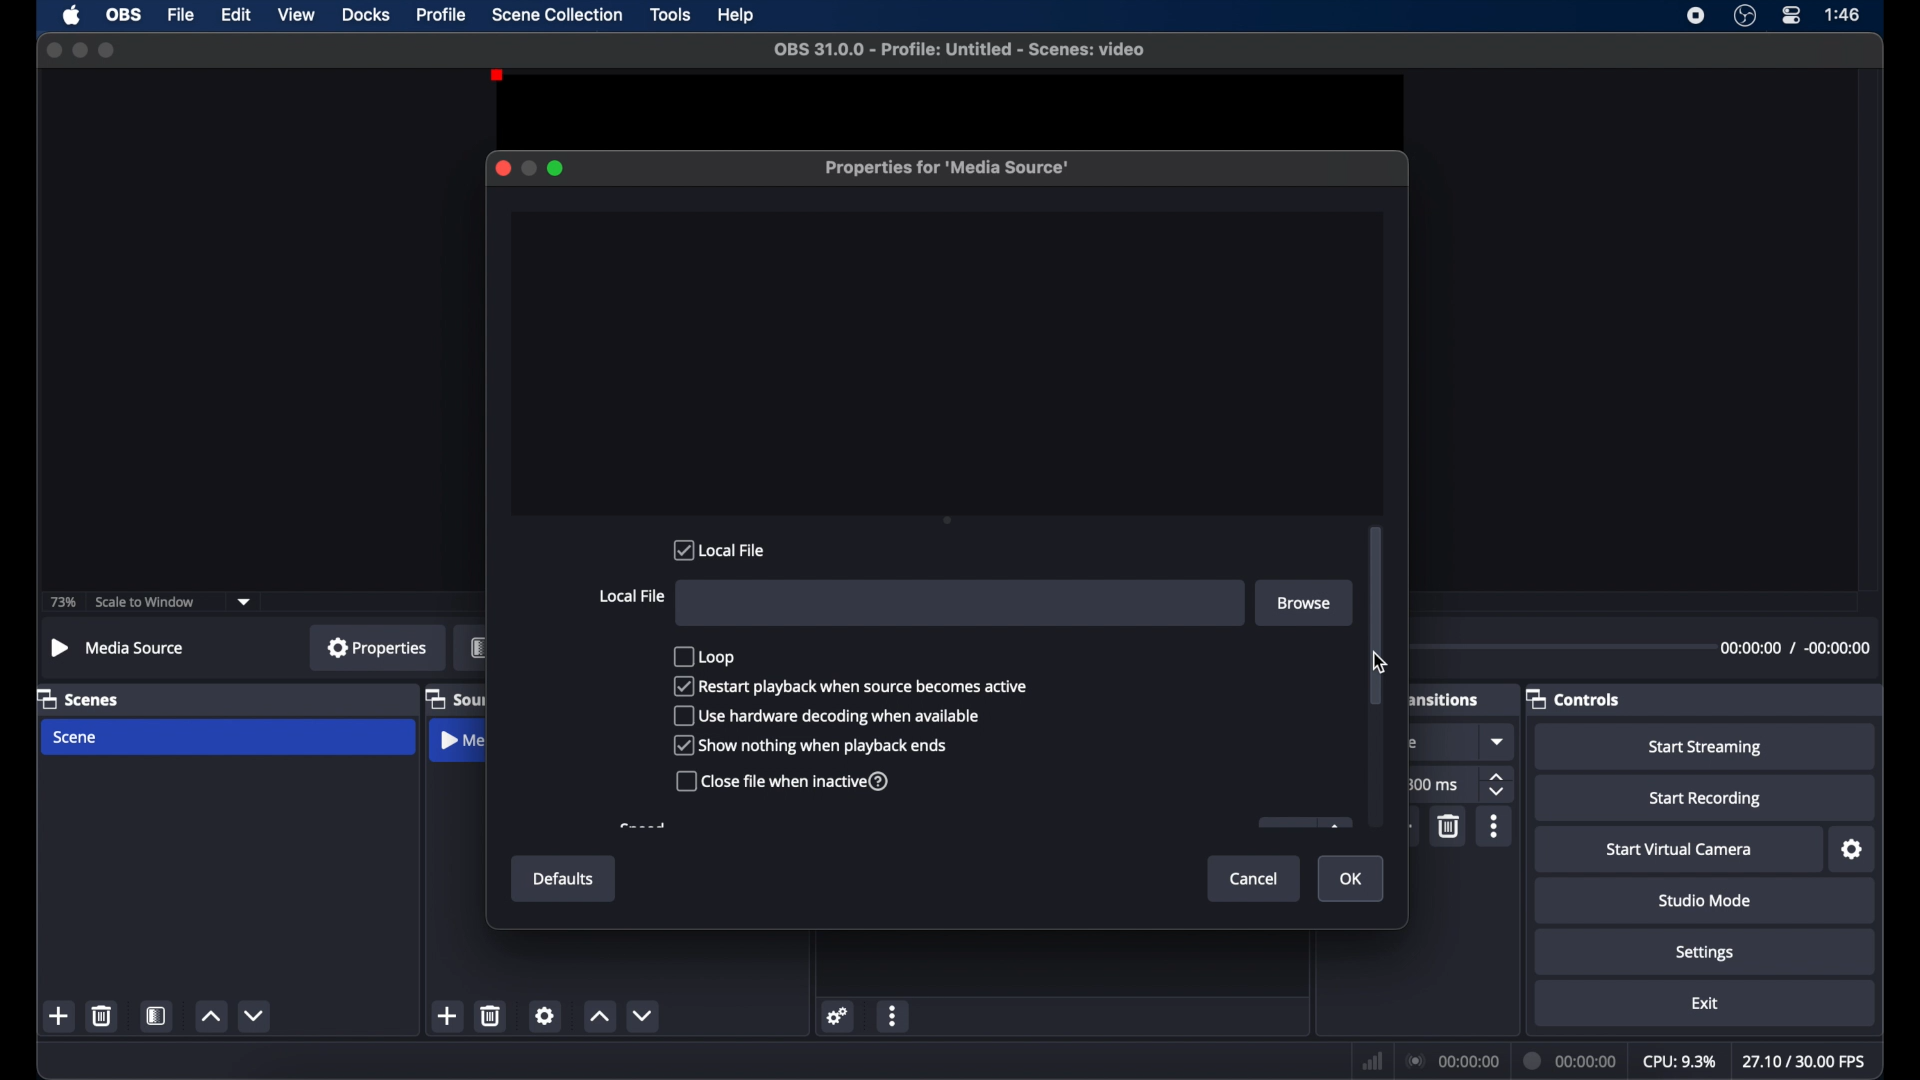 This screenshot has width=1920, height=1080. I want to click on increment, so click(598, 1015).